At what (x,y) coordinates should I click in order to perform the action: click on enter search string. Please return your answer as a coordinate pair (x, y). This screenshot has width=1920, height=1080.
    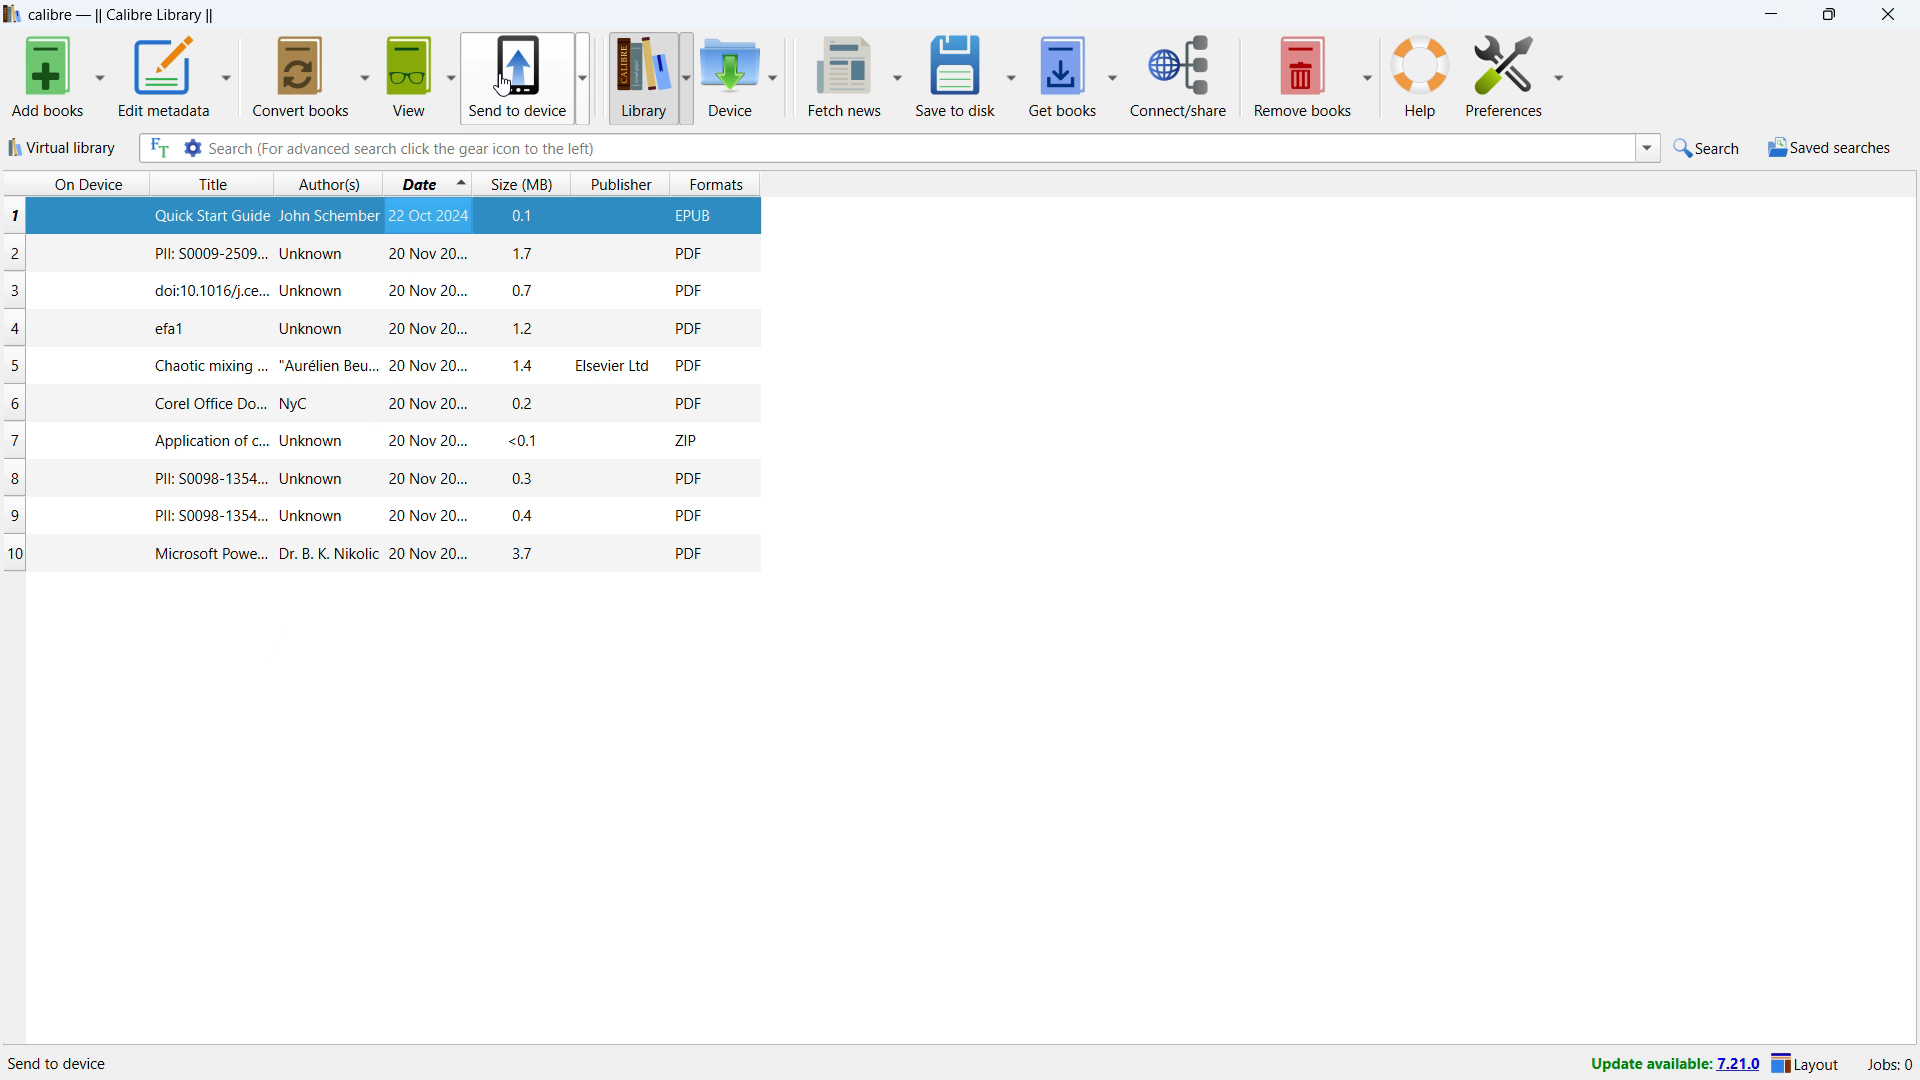
    Looking at the image, I should click on (920, 148).